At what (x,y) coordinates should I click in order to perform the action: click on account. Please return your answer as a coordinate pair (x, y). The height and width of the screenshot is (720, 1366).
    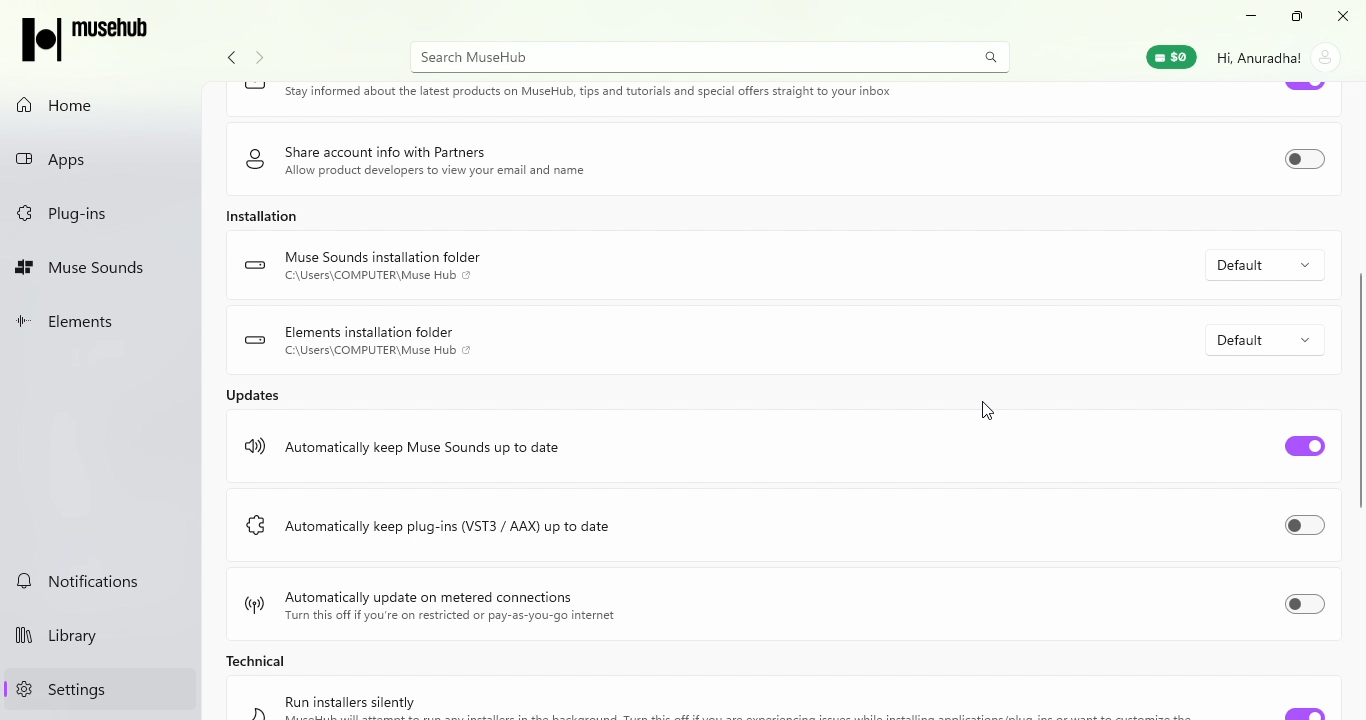
    Looking at the image, I should click on (1327, 59).